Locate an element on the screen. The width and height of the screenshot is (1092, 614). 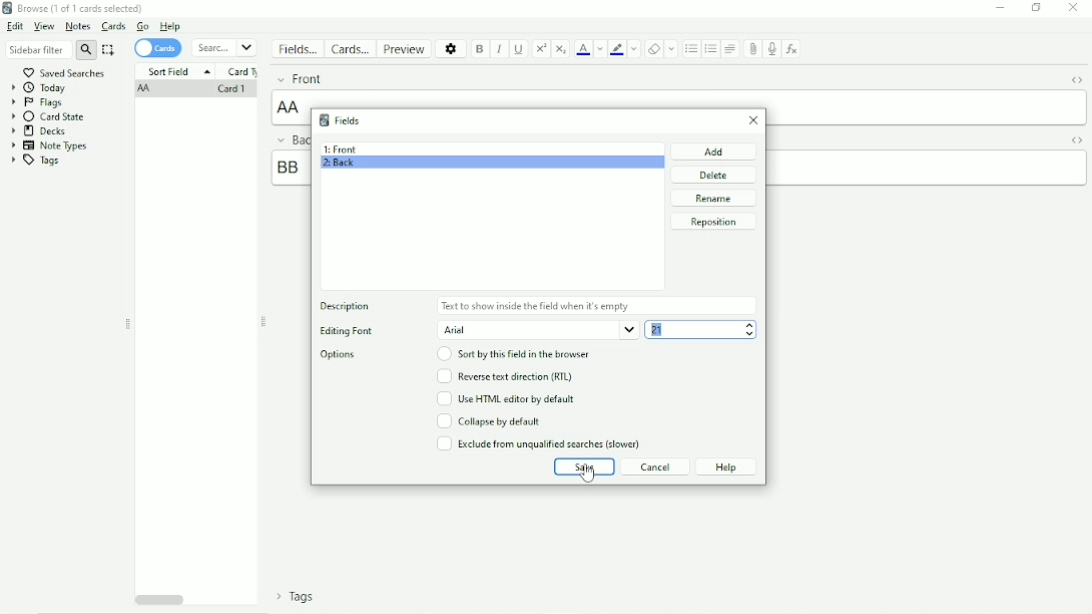
Editing Font is located at coordinates (346, 332).